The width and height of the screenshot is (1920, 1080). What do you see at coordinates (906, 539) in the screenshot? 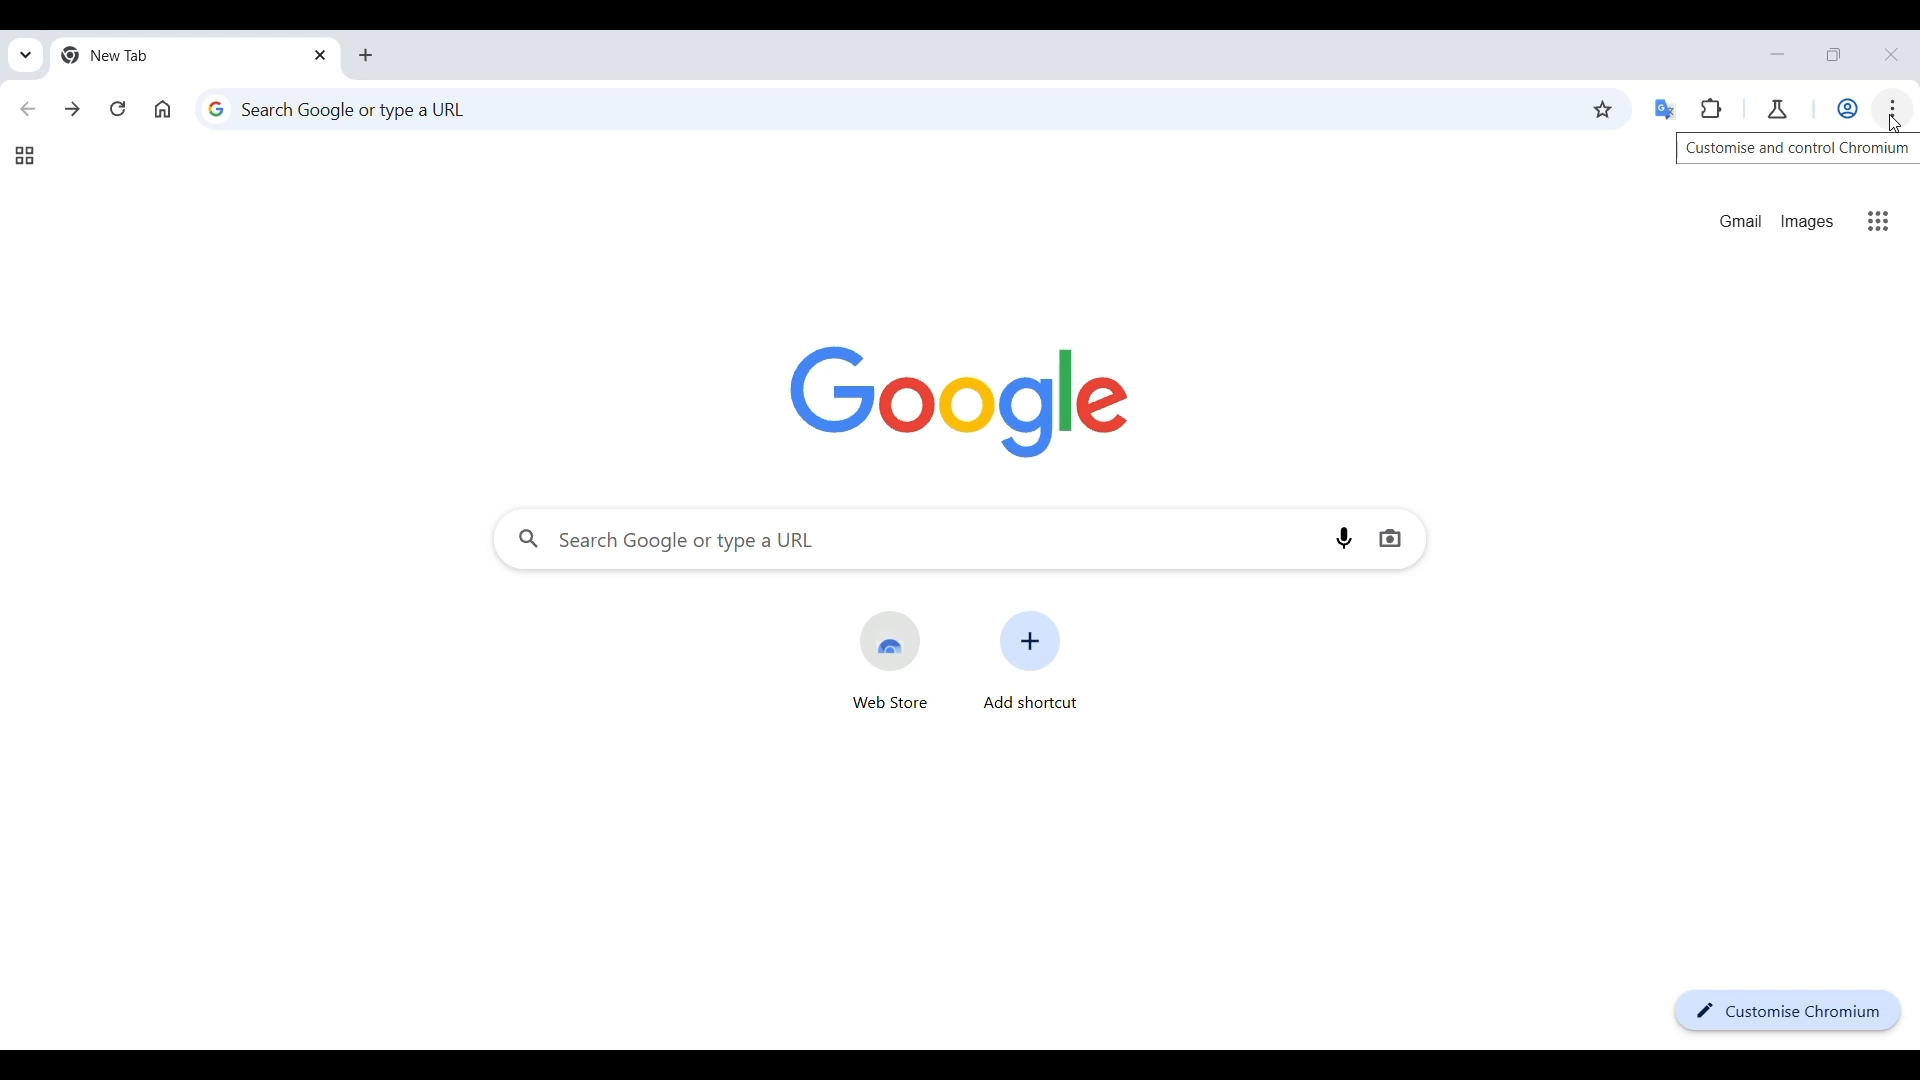
I see `Search Google or enter web link` at bounding box center [906, 539].